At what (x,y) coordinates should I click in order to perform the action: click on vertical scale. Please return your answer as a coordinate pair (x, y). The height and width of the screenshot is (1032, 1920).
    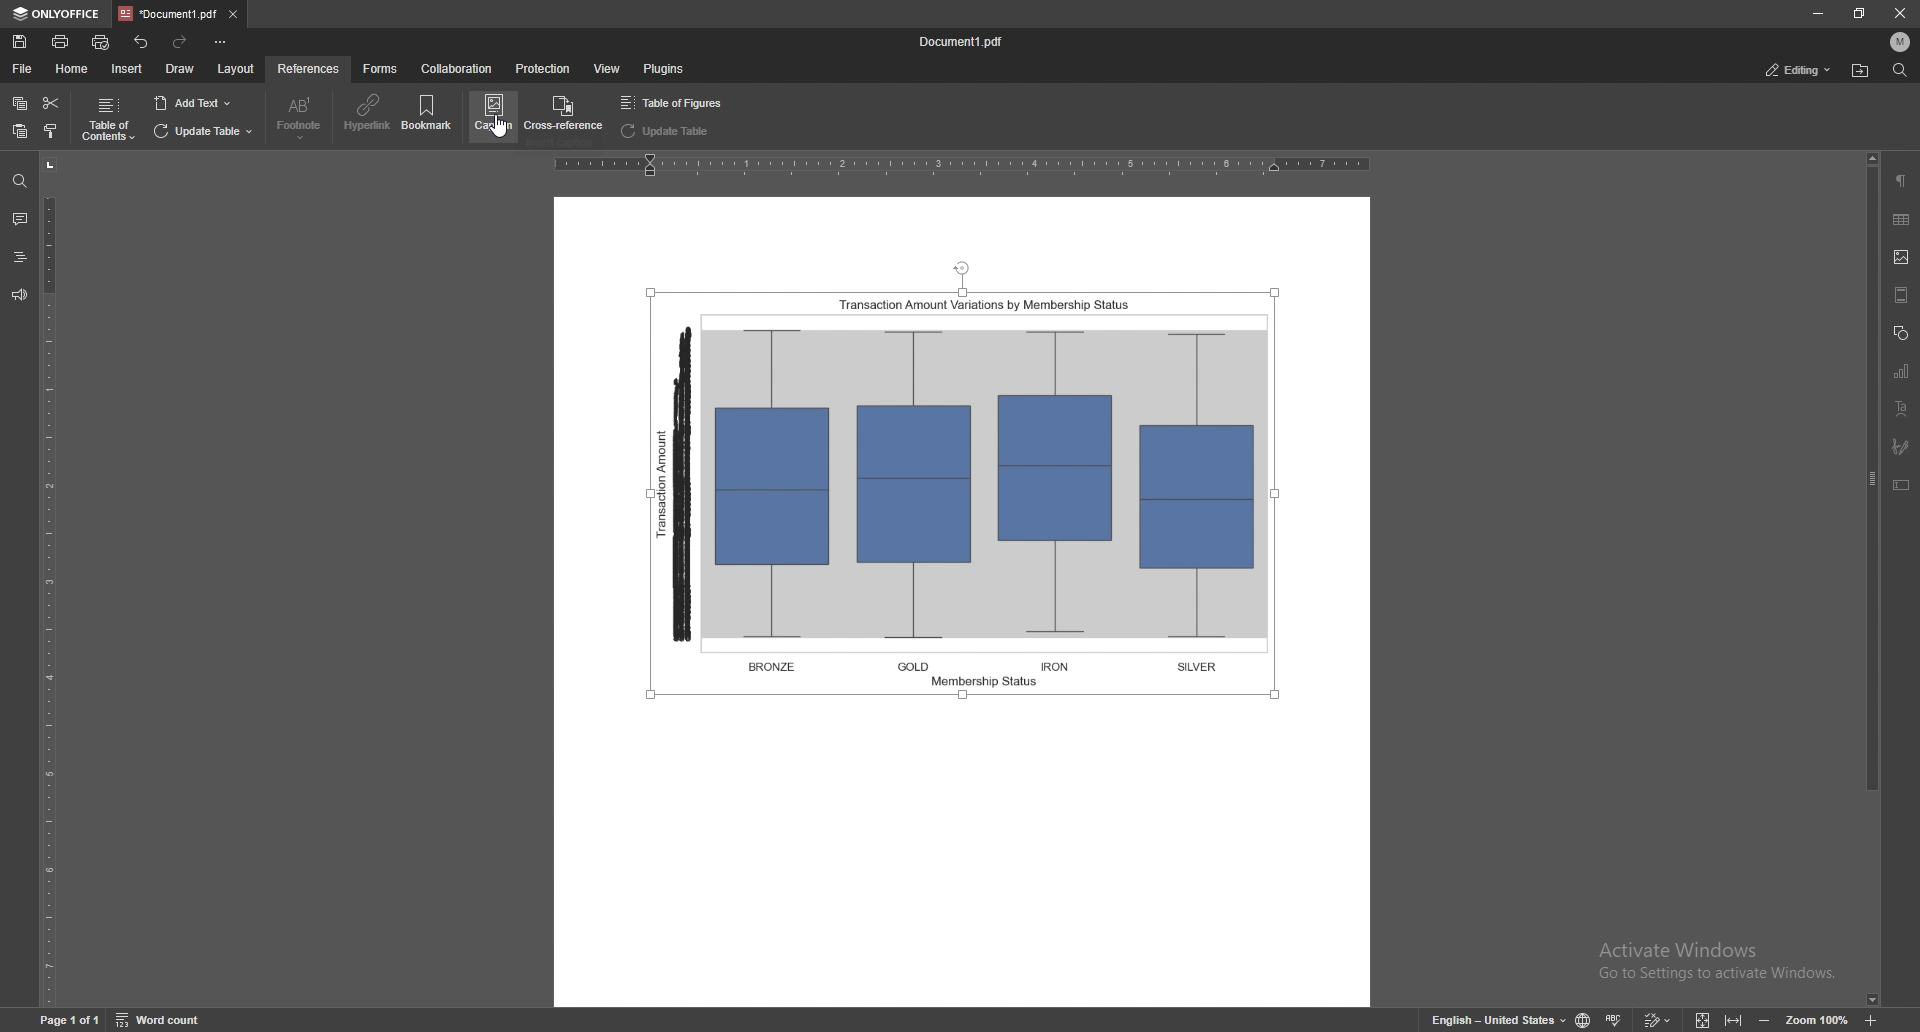
    Looking at the image, I should click on (57, 581).